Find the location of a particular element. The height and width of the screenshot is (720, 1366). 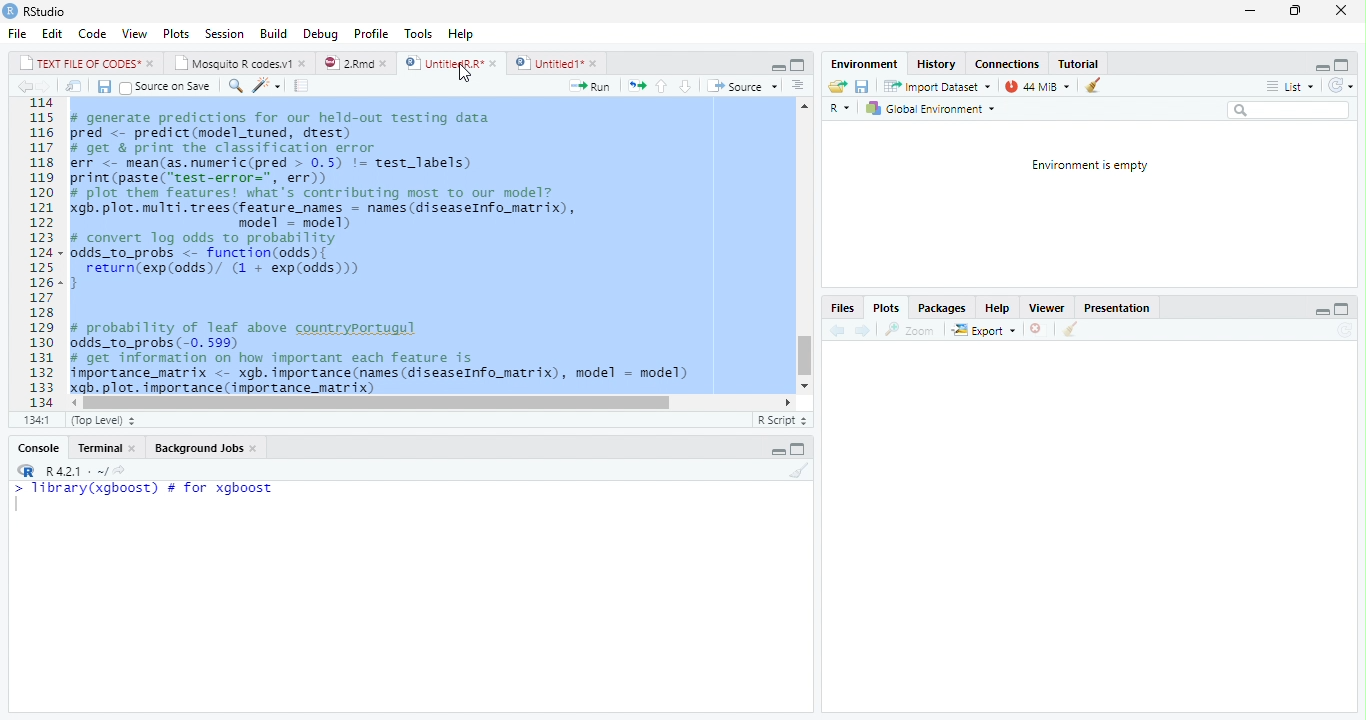

Help is located at coordinates (463, 36).